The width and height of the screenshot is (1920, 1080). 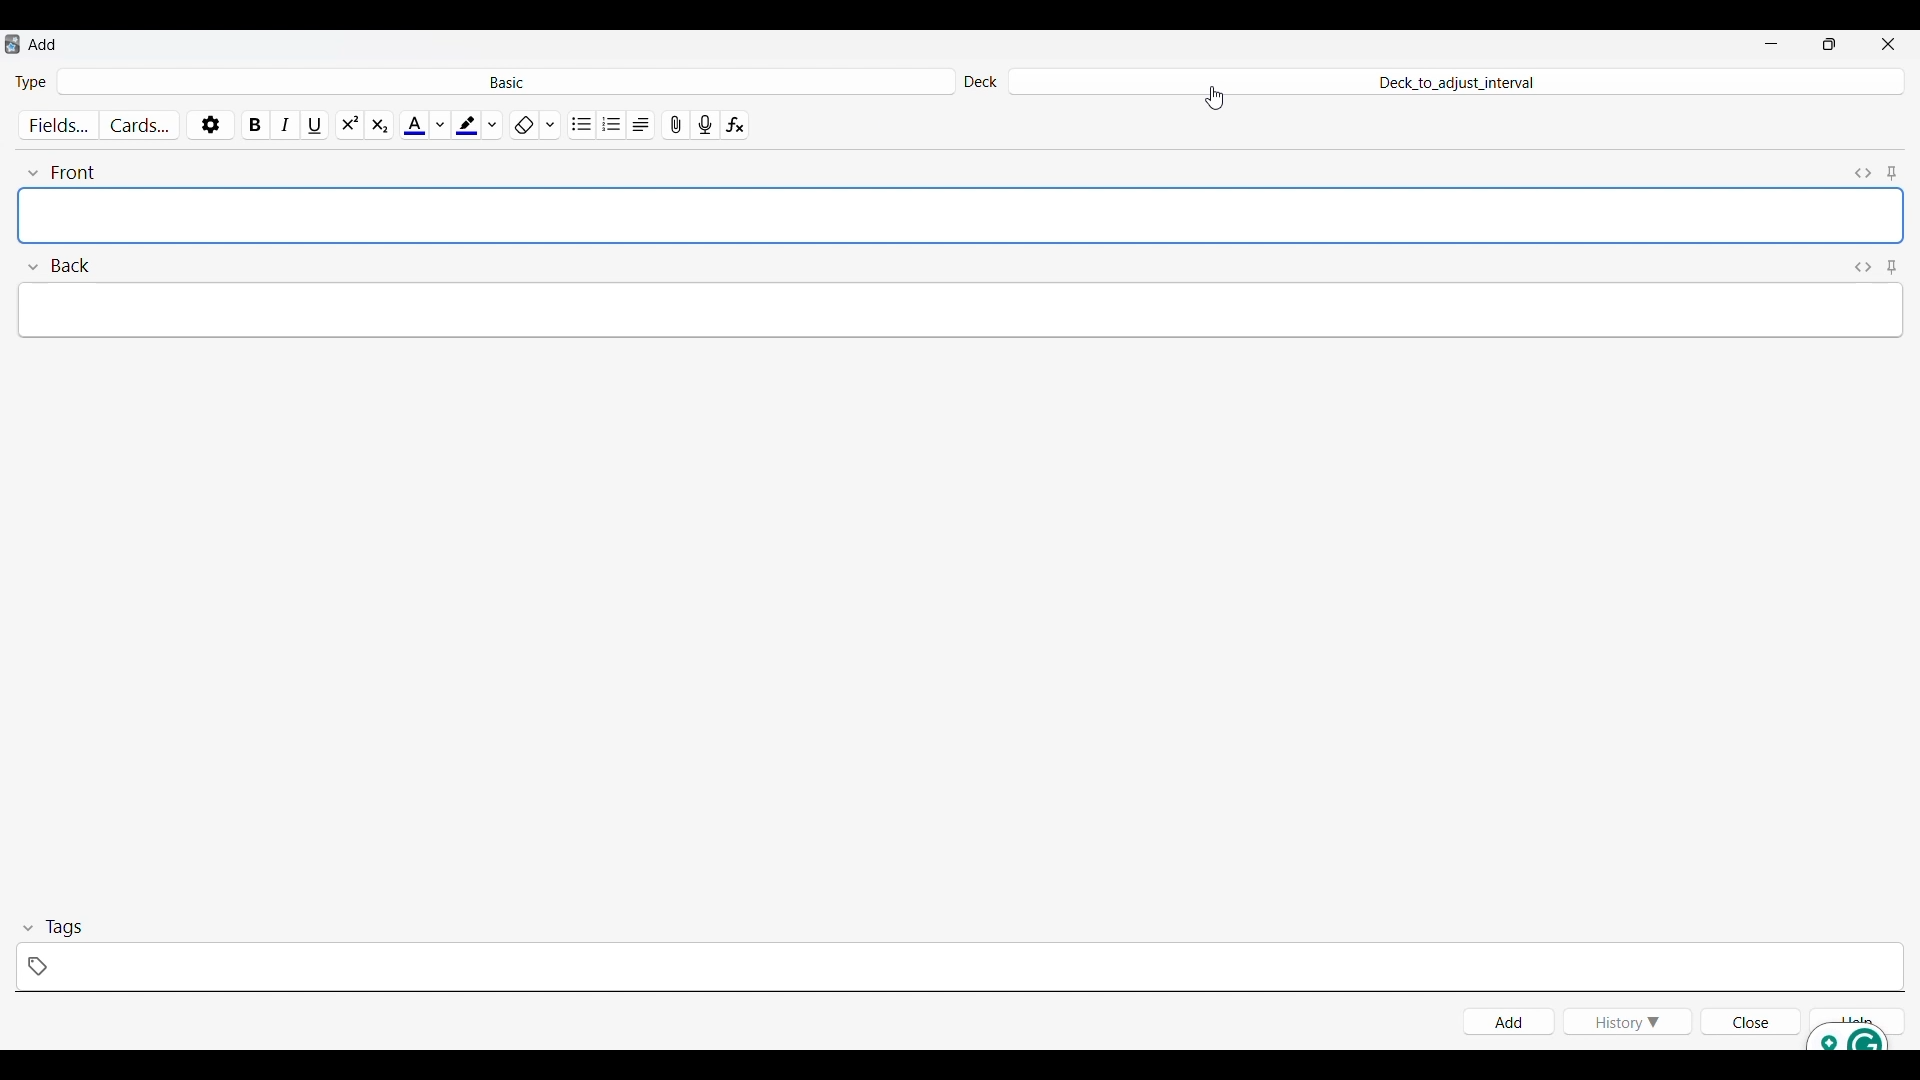 I want to click on Customize fields, so click(x=61, y=125).